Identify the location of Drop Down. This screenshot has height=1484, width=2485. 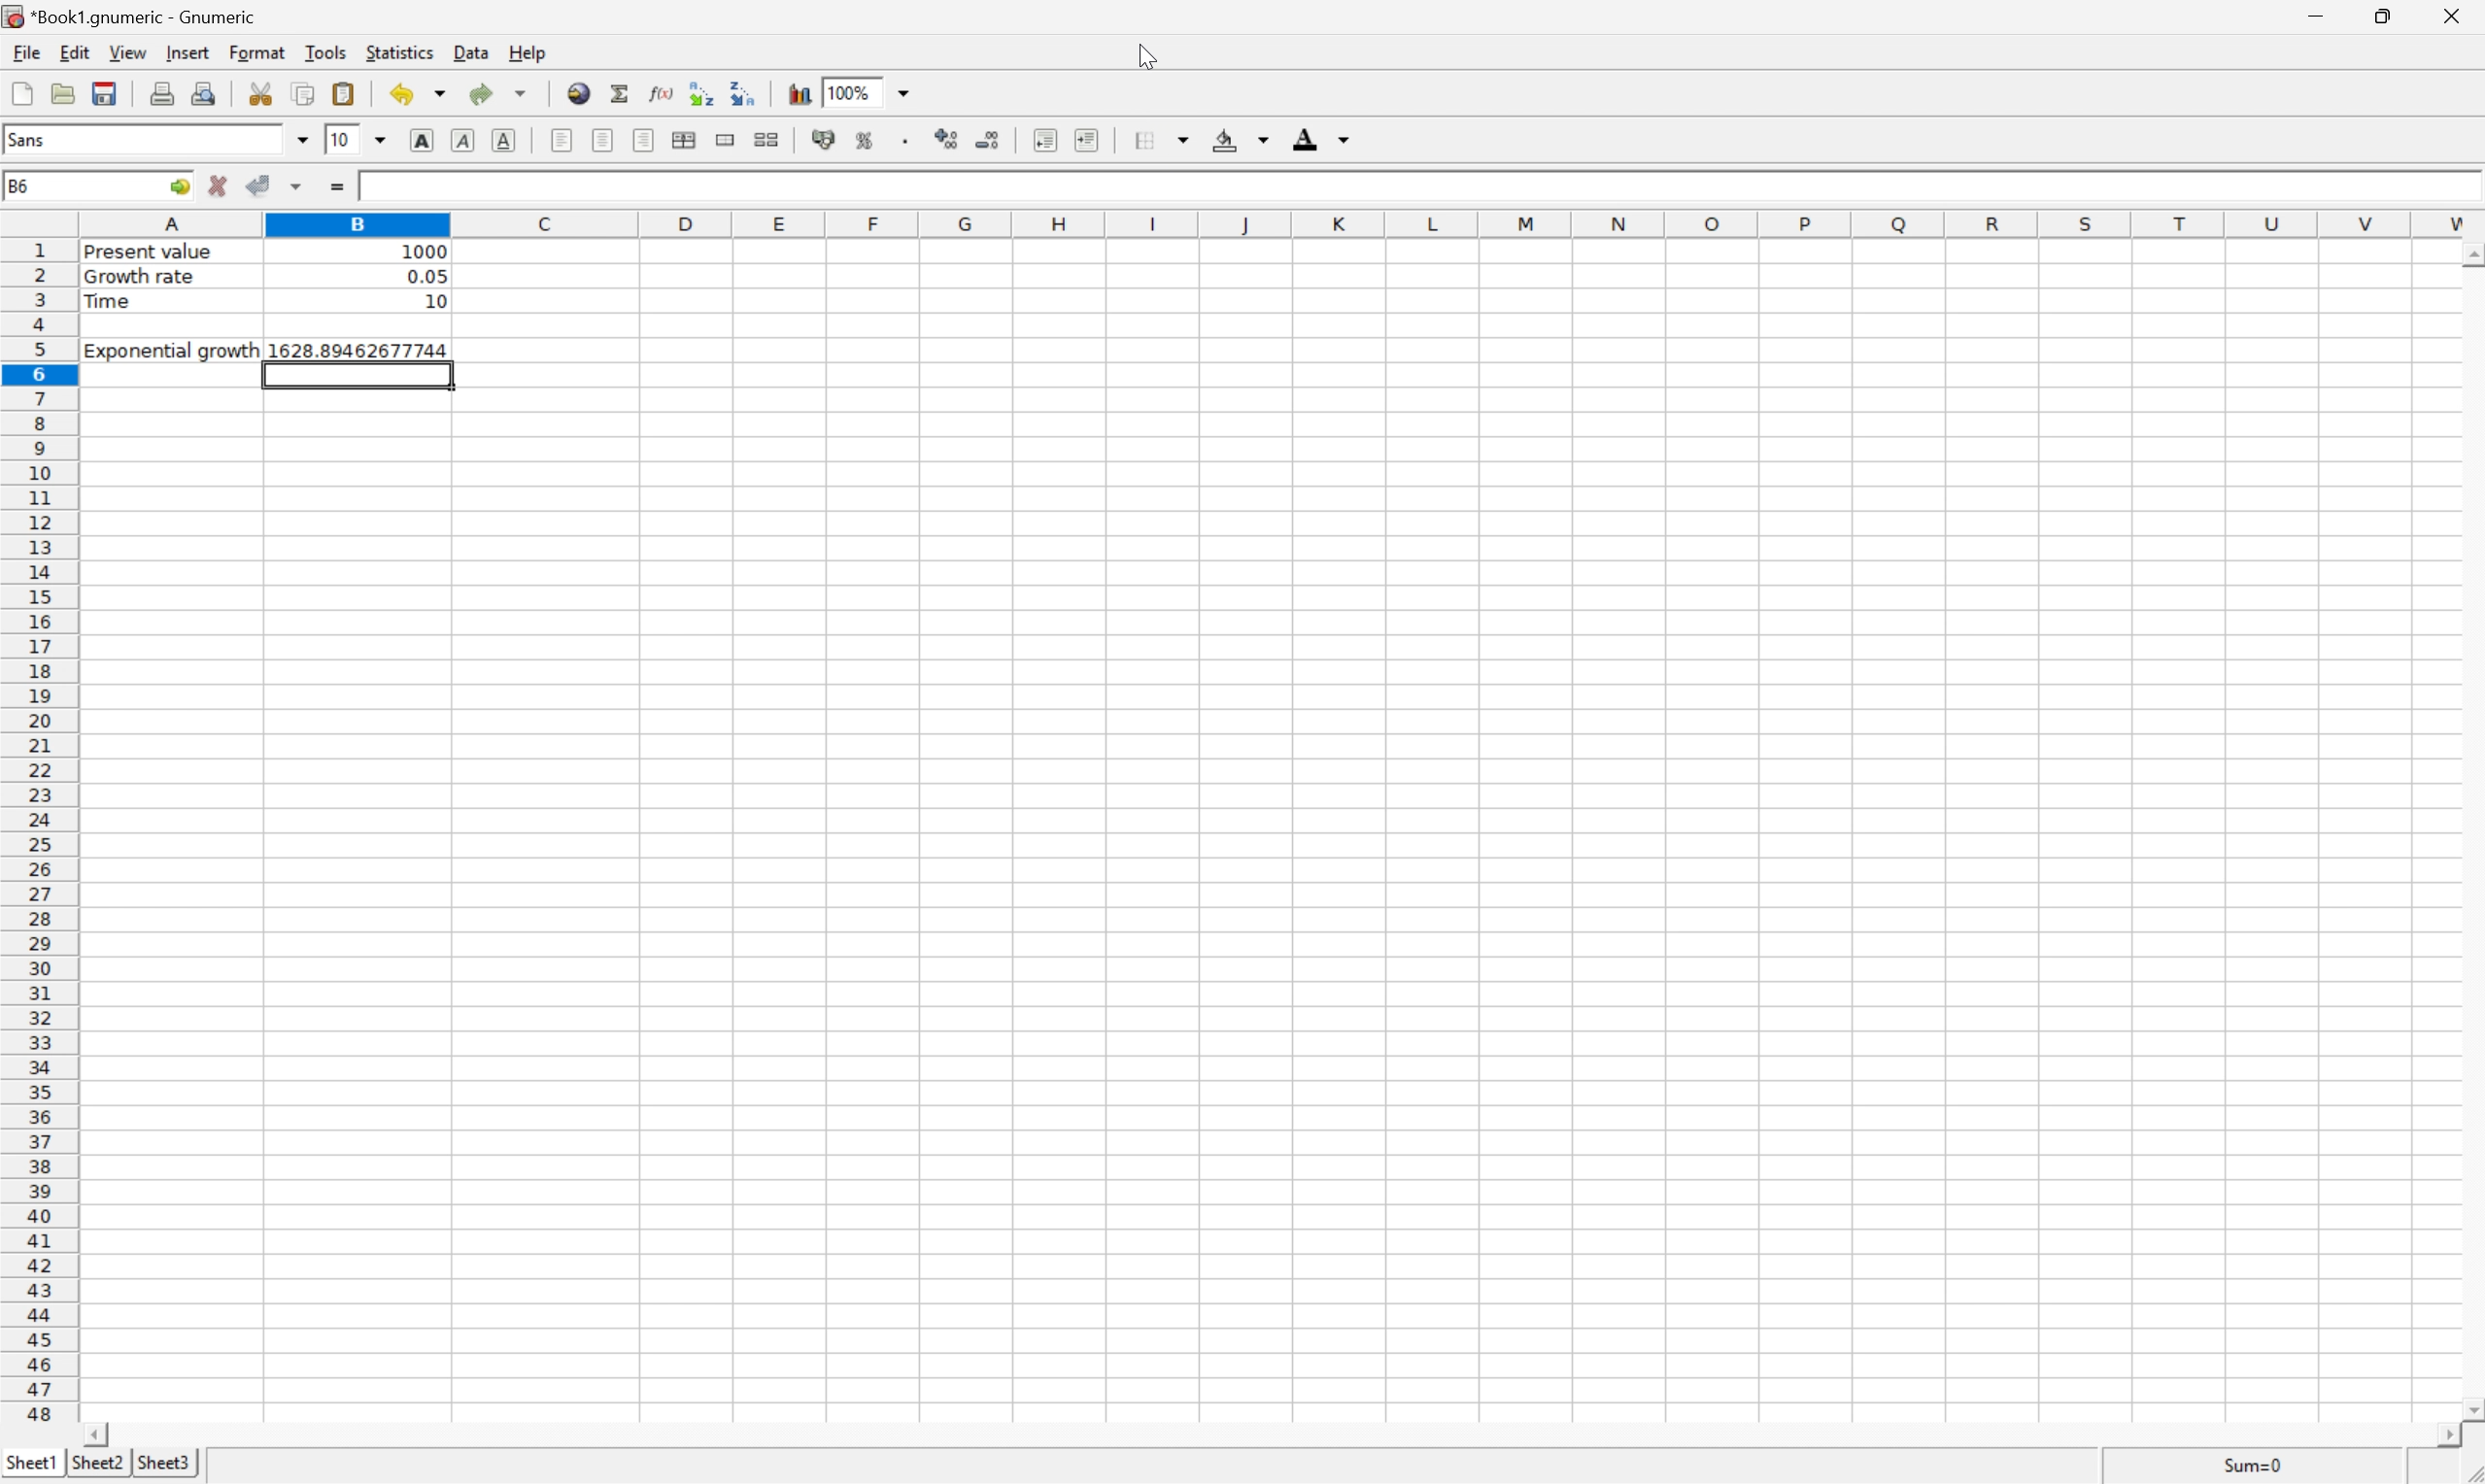
(382, 142).